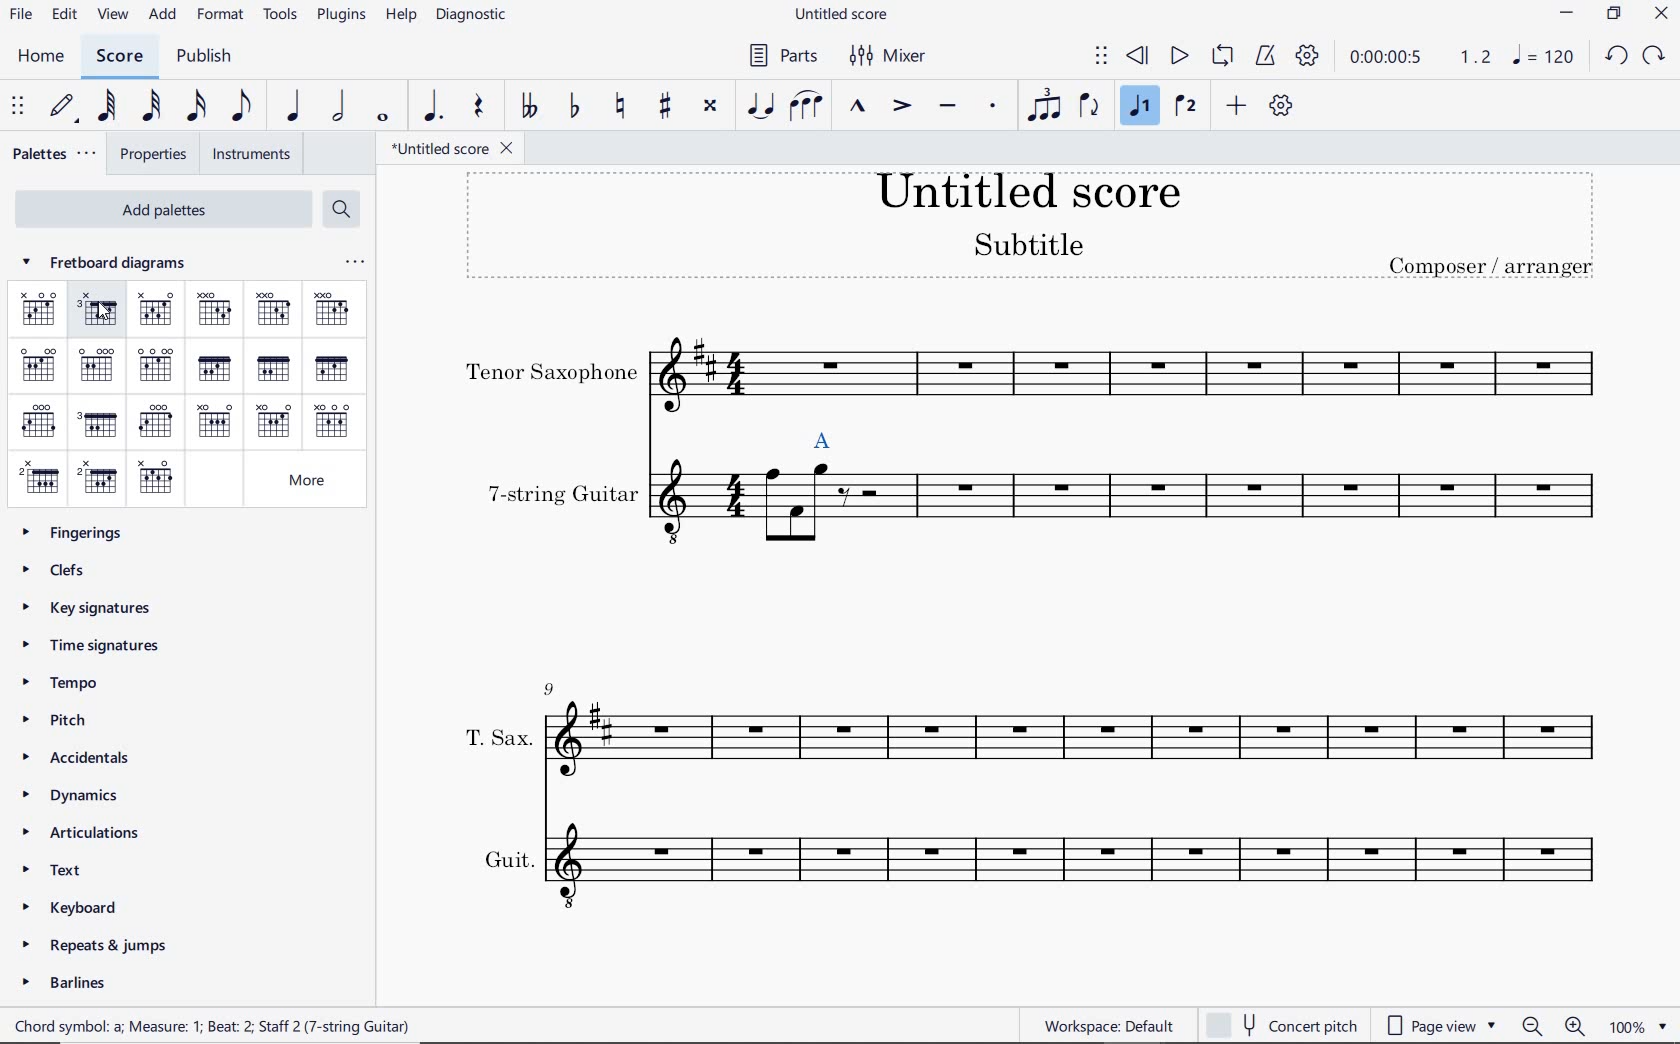 Image resolution: width=1680 pixels, height=1044 pixels. What do you see at coordinates (41, 362) in the screenshot?
I see `E` at bounding box center [41, 362].